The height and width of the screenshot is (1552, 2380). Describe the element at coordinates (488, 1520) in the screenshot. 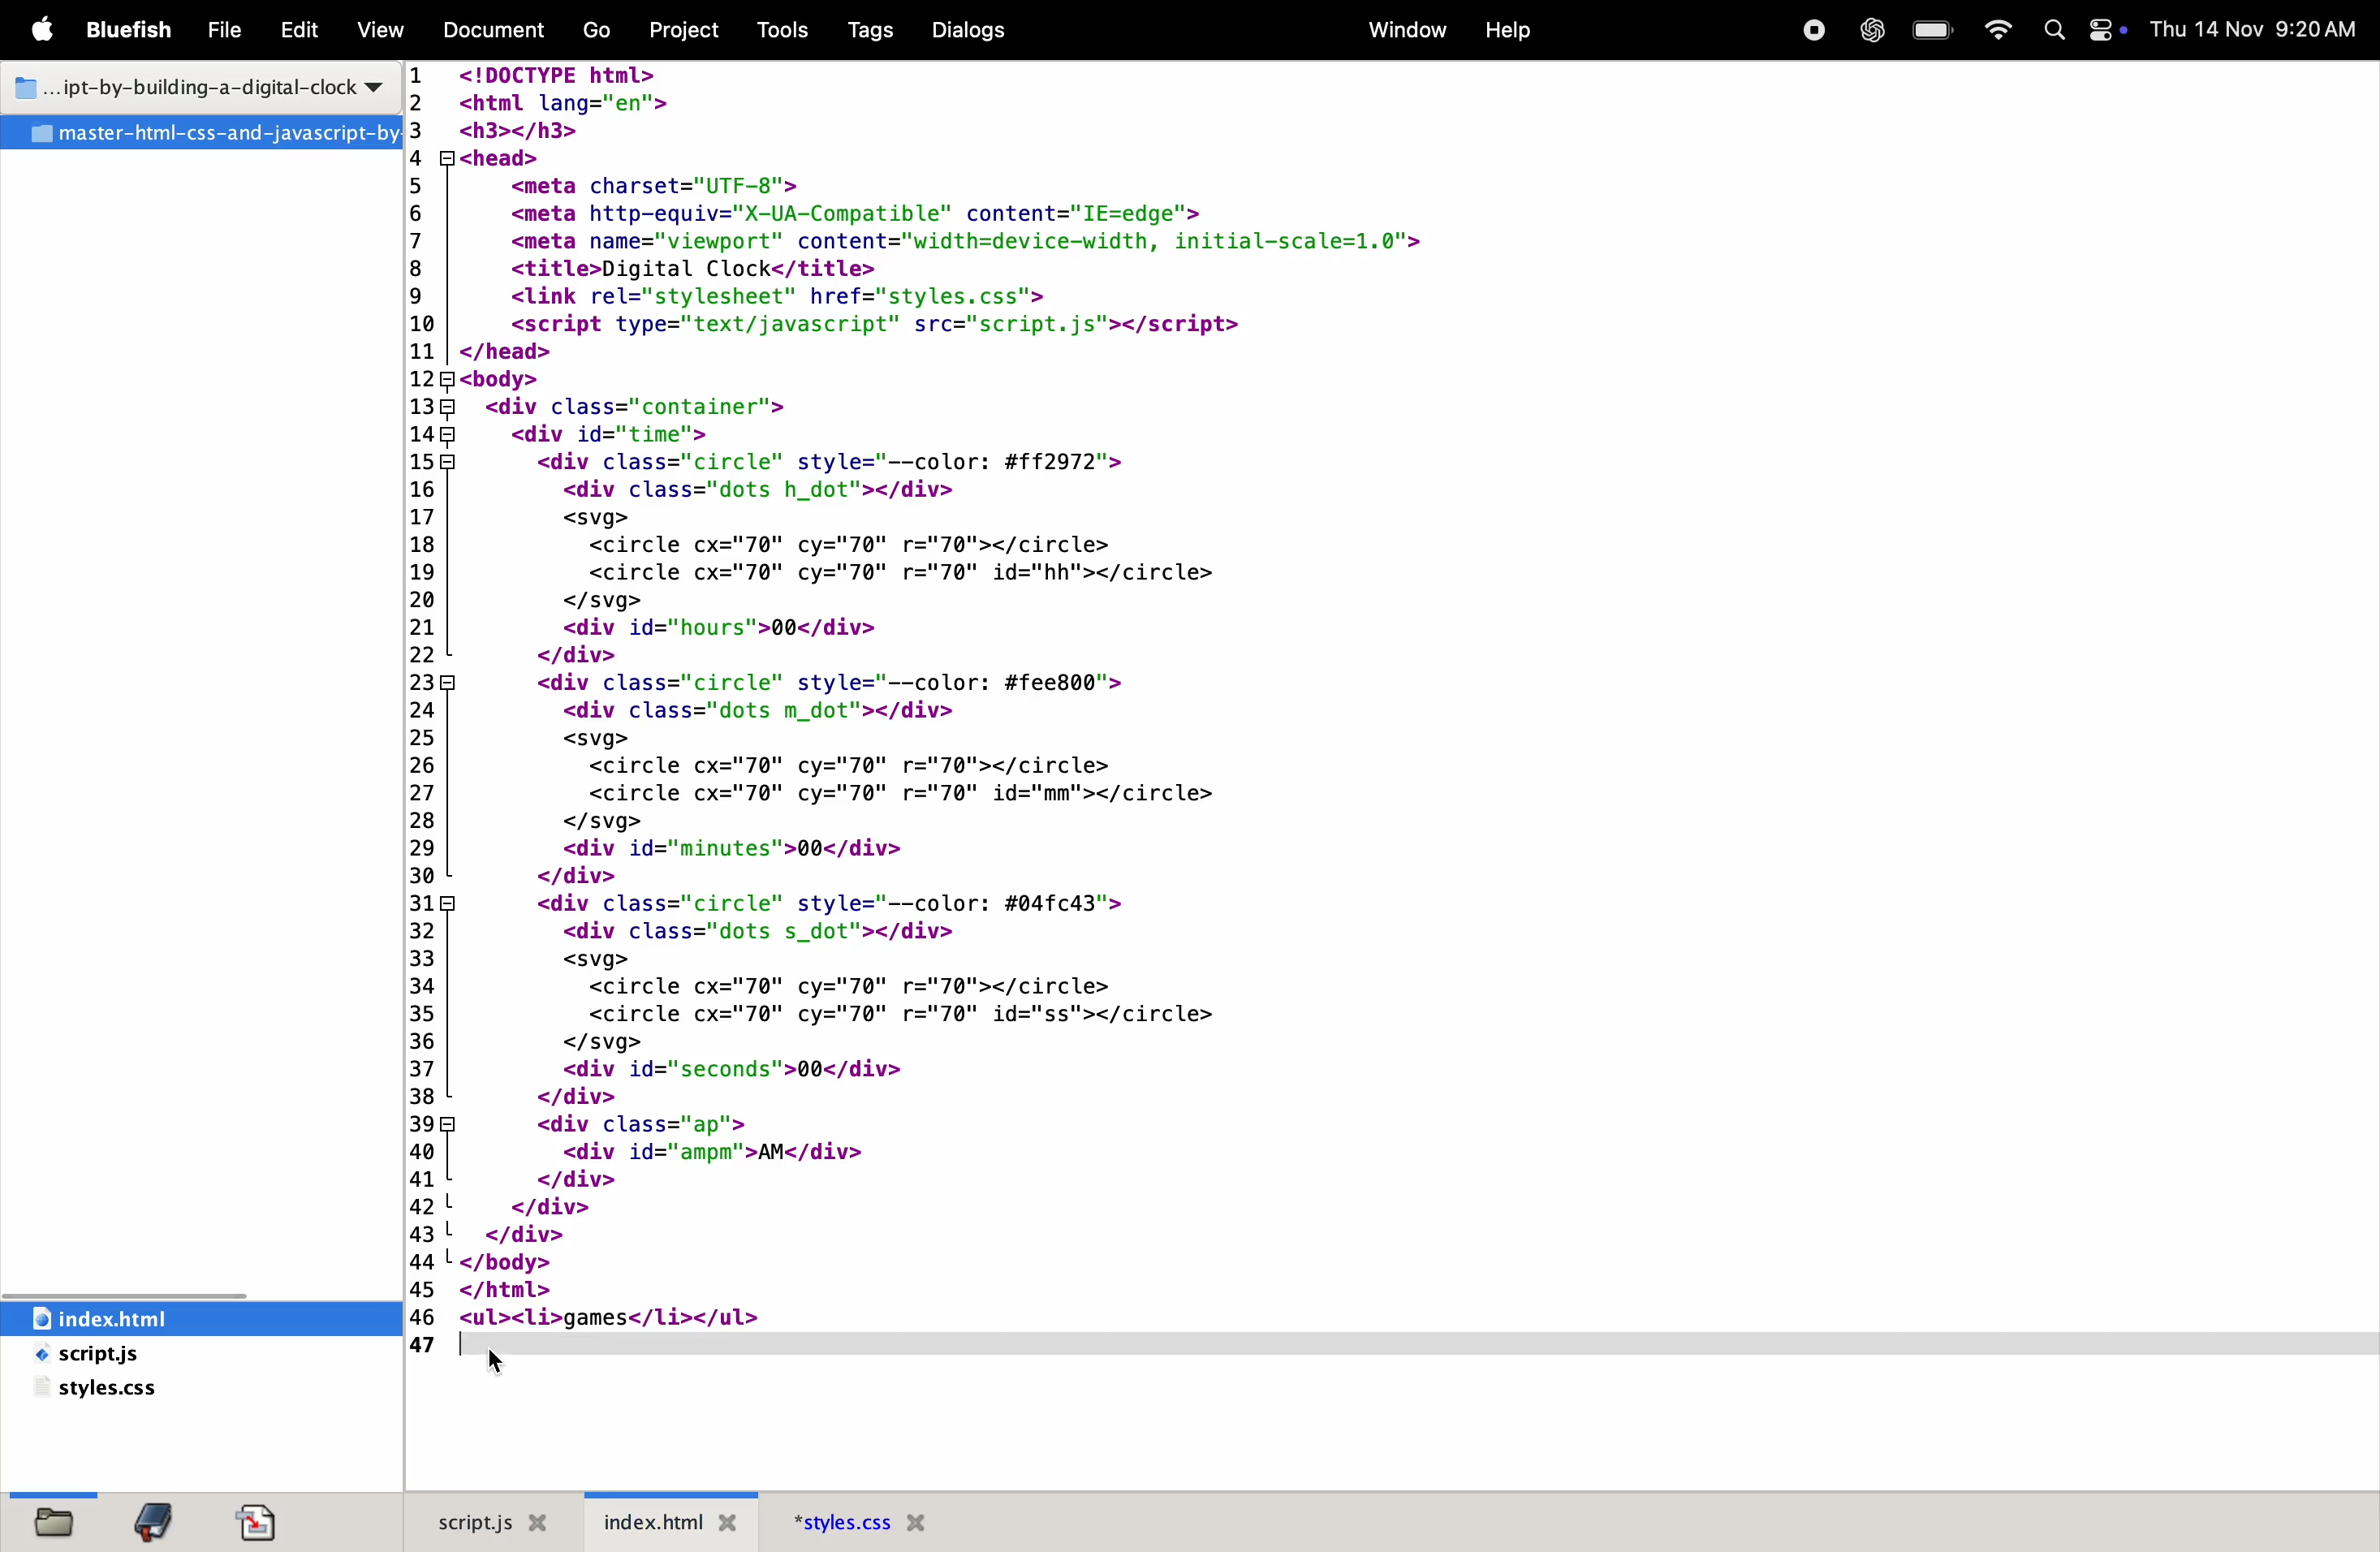

I see `script.js` at that location.